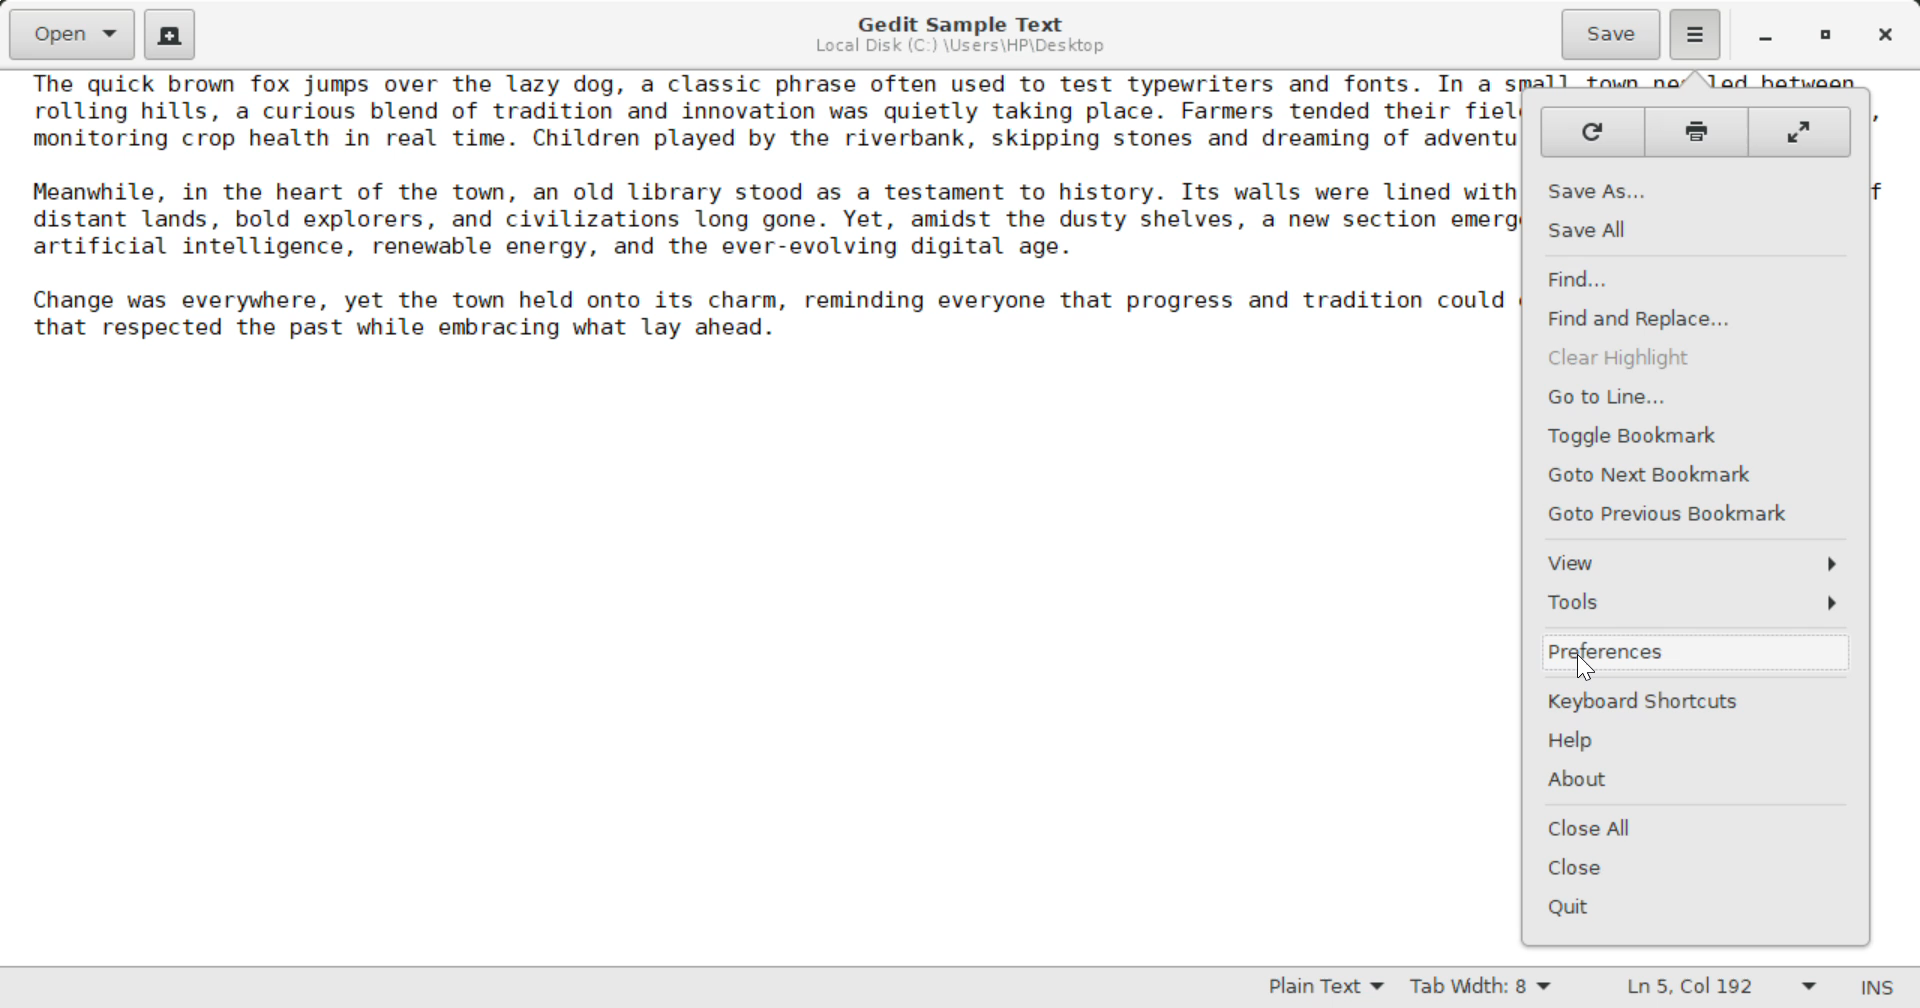 The image size is (1920, 1008). I want to click on Line & Character Count, so click(1712, 989).